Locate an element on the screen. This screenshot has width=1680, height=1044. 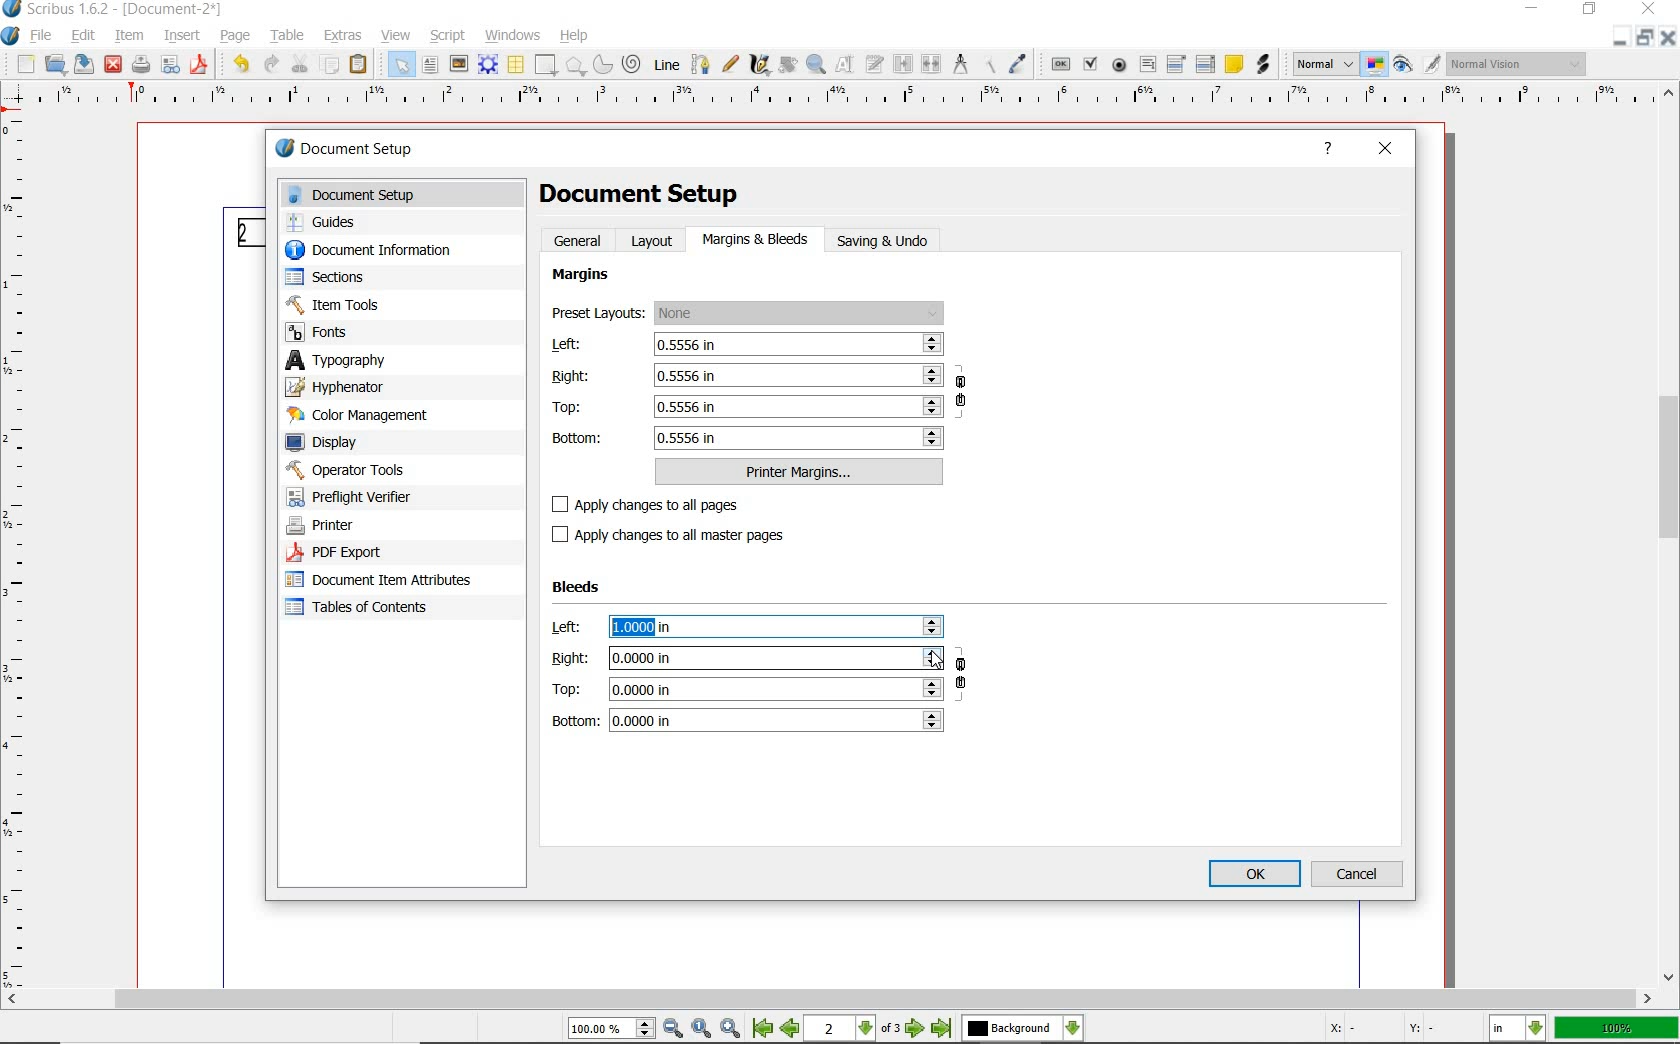
paste is located at coordinates (358, 67).